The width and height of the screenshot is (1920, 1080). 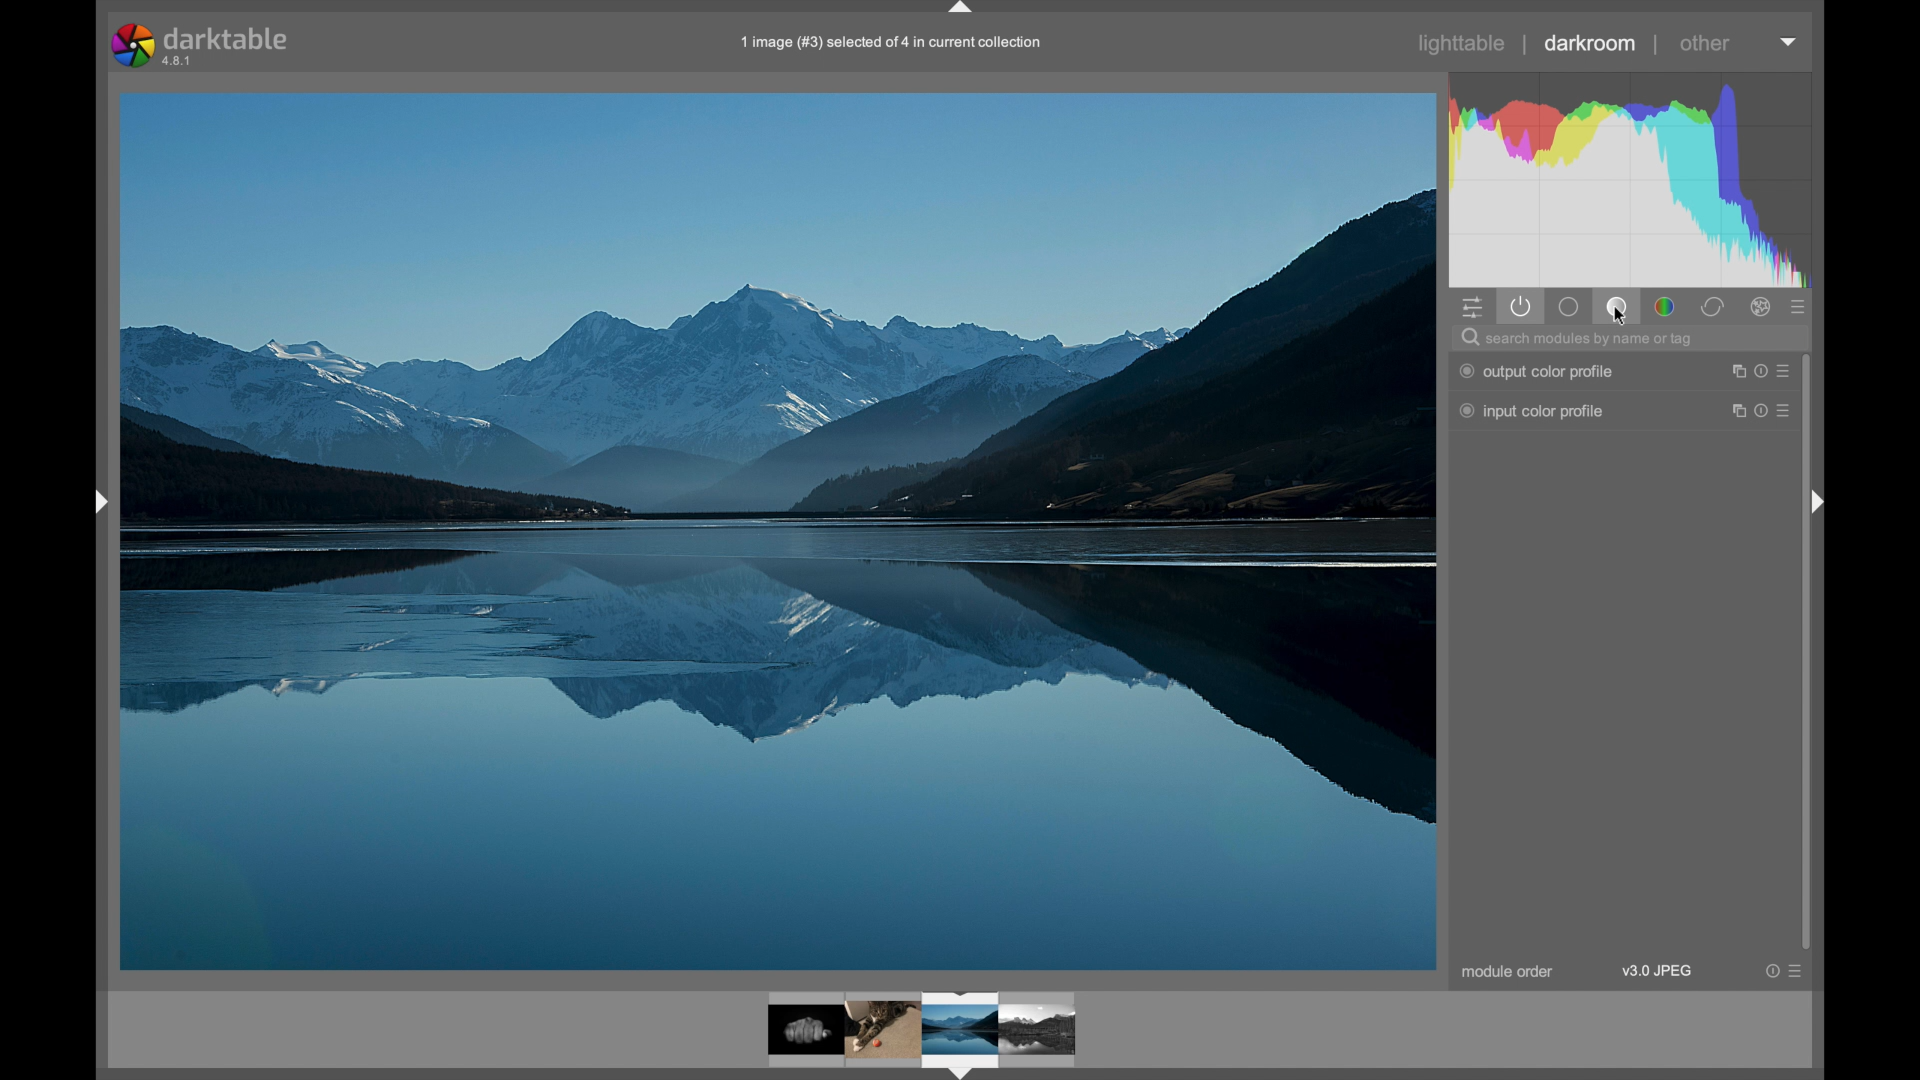 I want to click on histogram, so click(x=1789, y=42).